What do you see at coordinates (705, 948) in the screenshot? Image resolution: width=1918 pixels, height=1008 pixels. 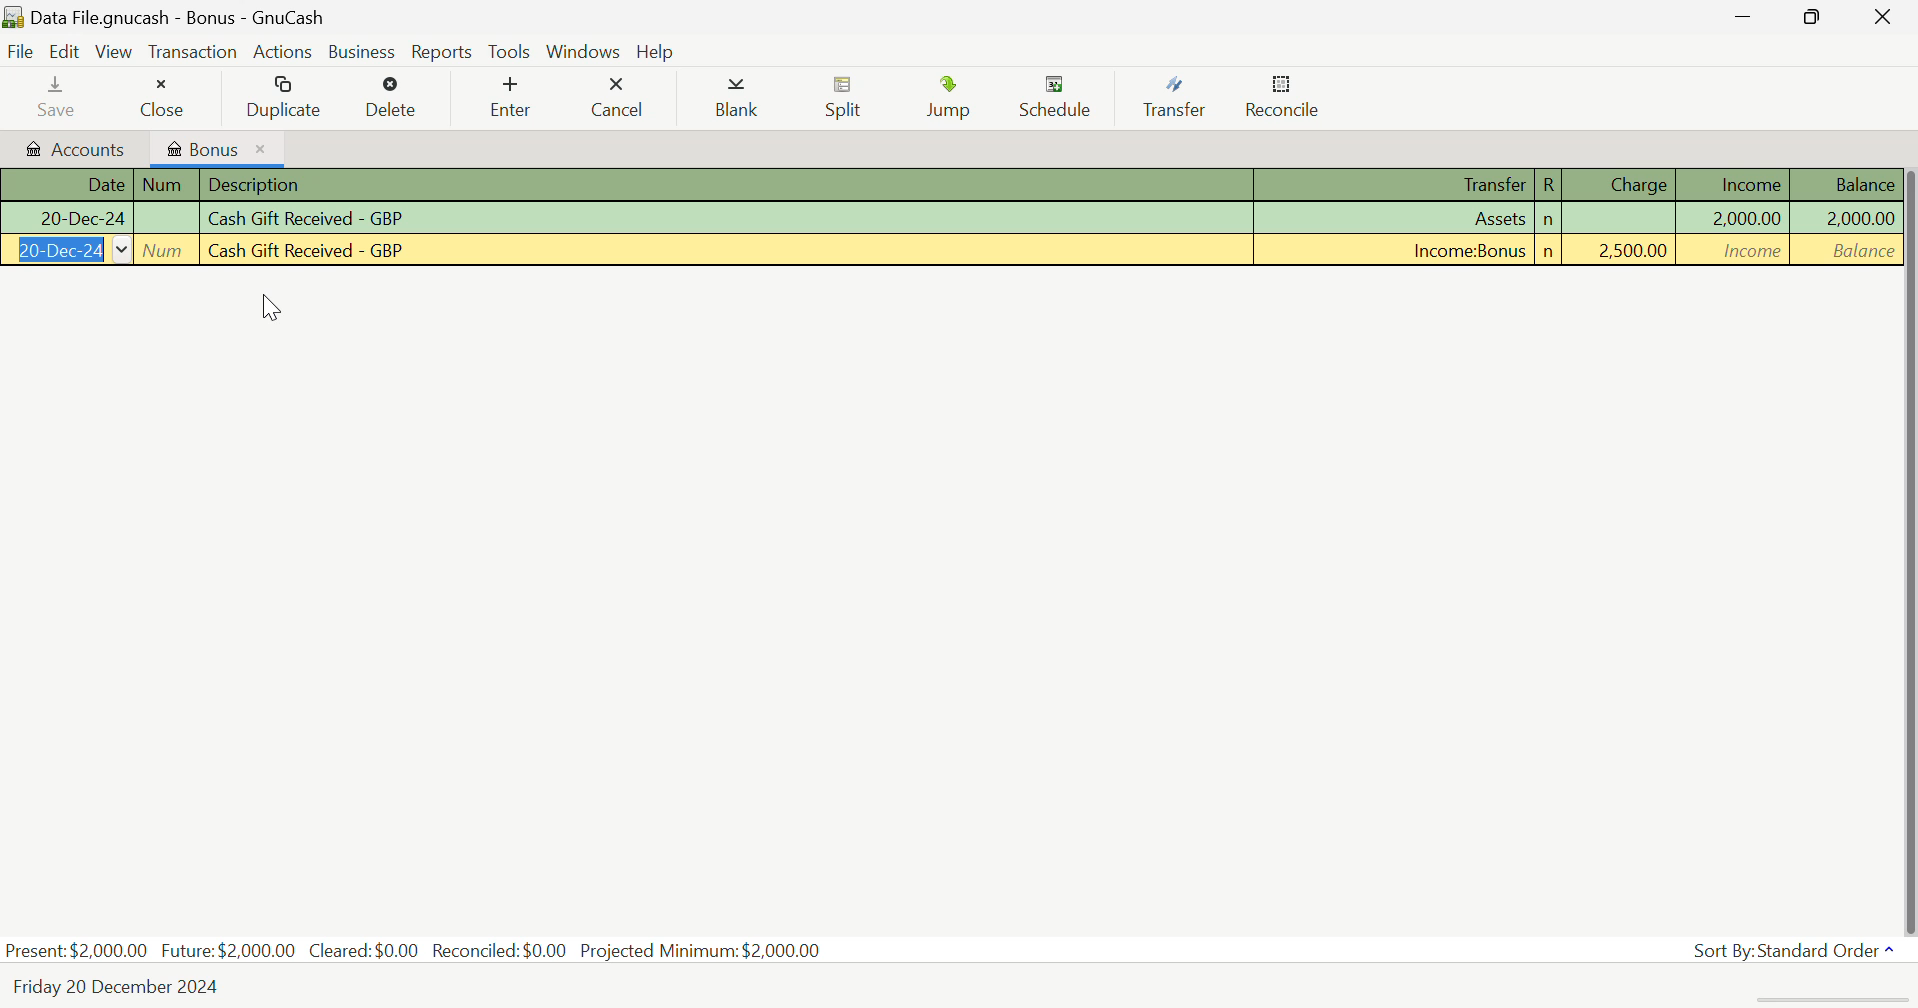 I see `Projected Minimum` at bounding box center [705, 948].